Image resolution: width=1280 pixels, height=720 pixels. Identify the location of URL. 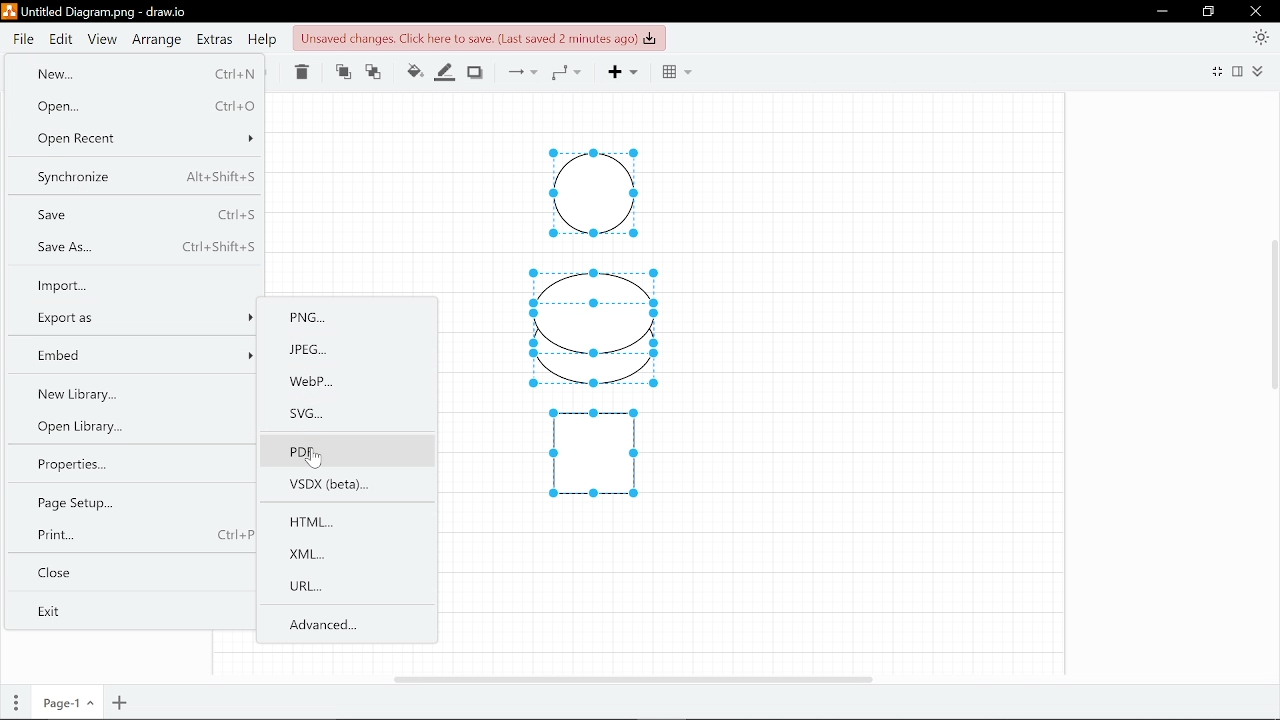
(346, 587).